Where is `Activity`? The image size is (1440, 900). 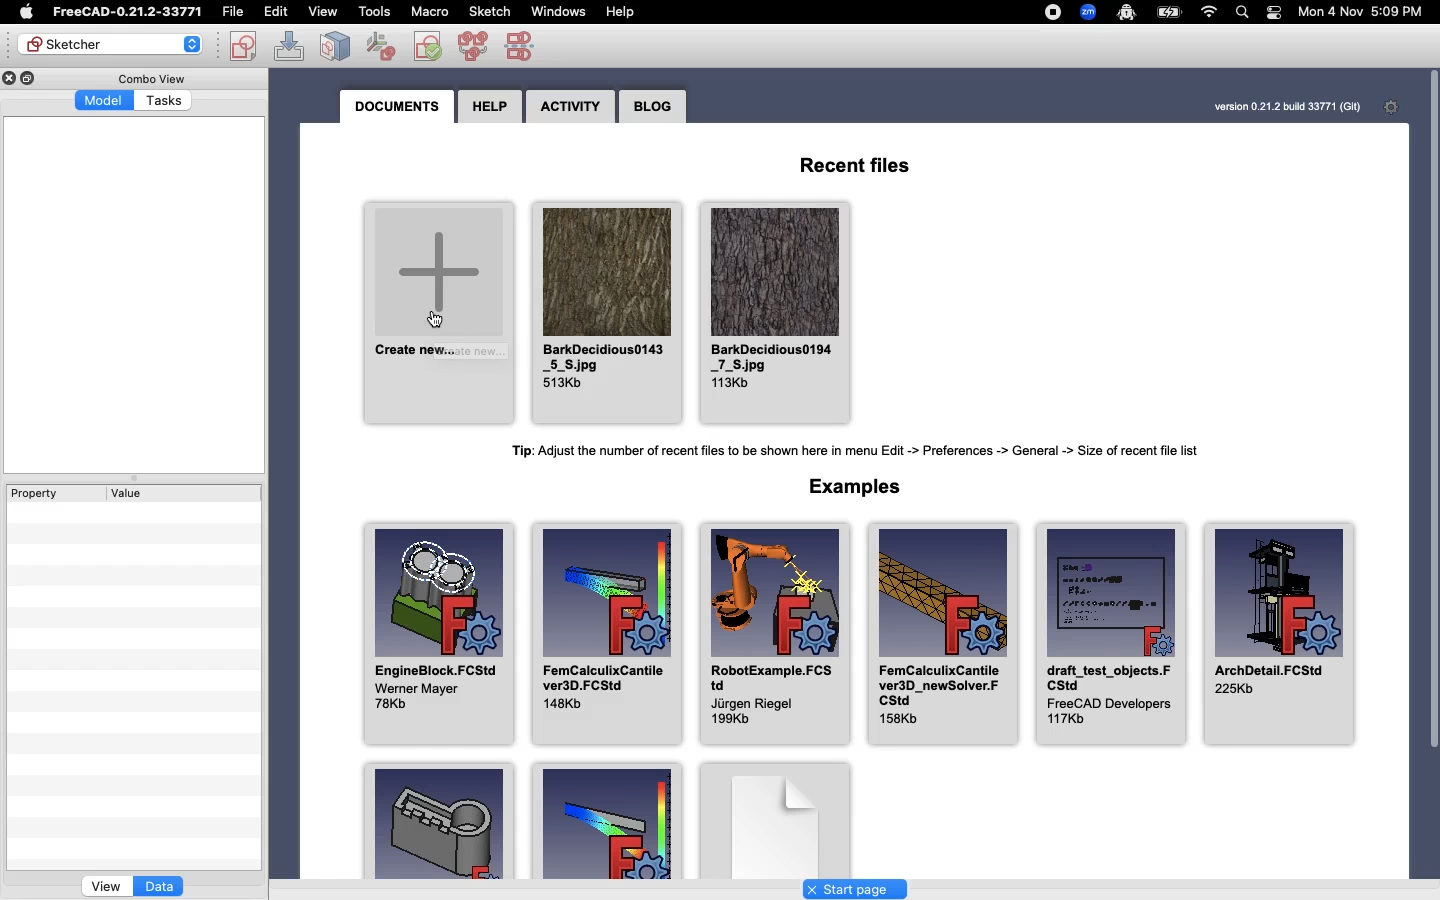 Activity is located at coordinates (571, 107).